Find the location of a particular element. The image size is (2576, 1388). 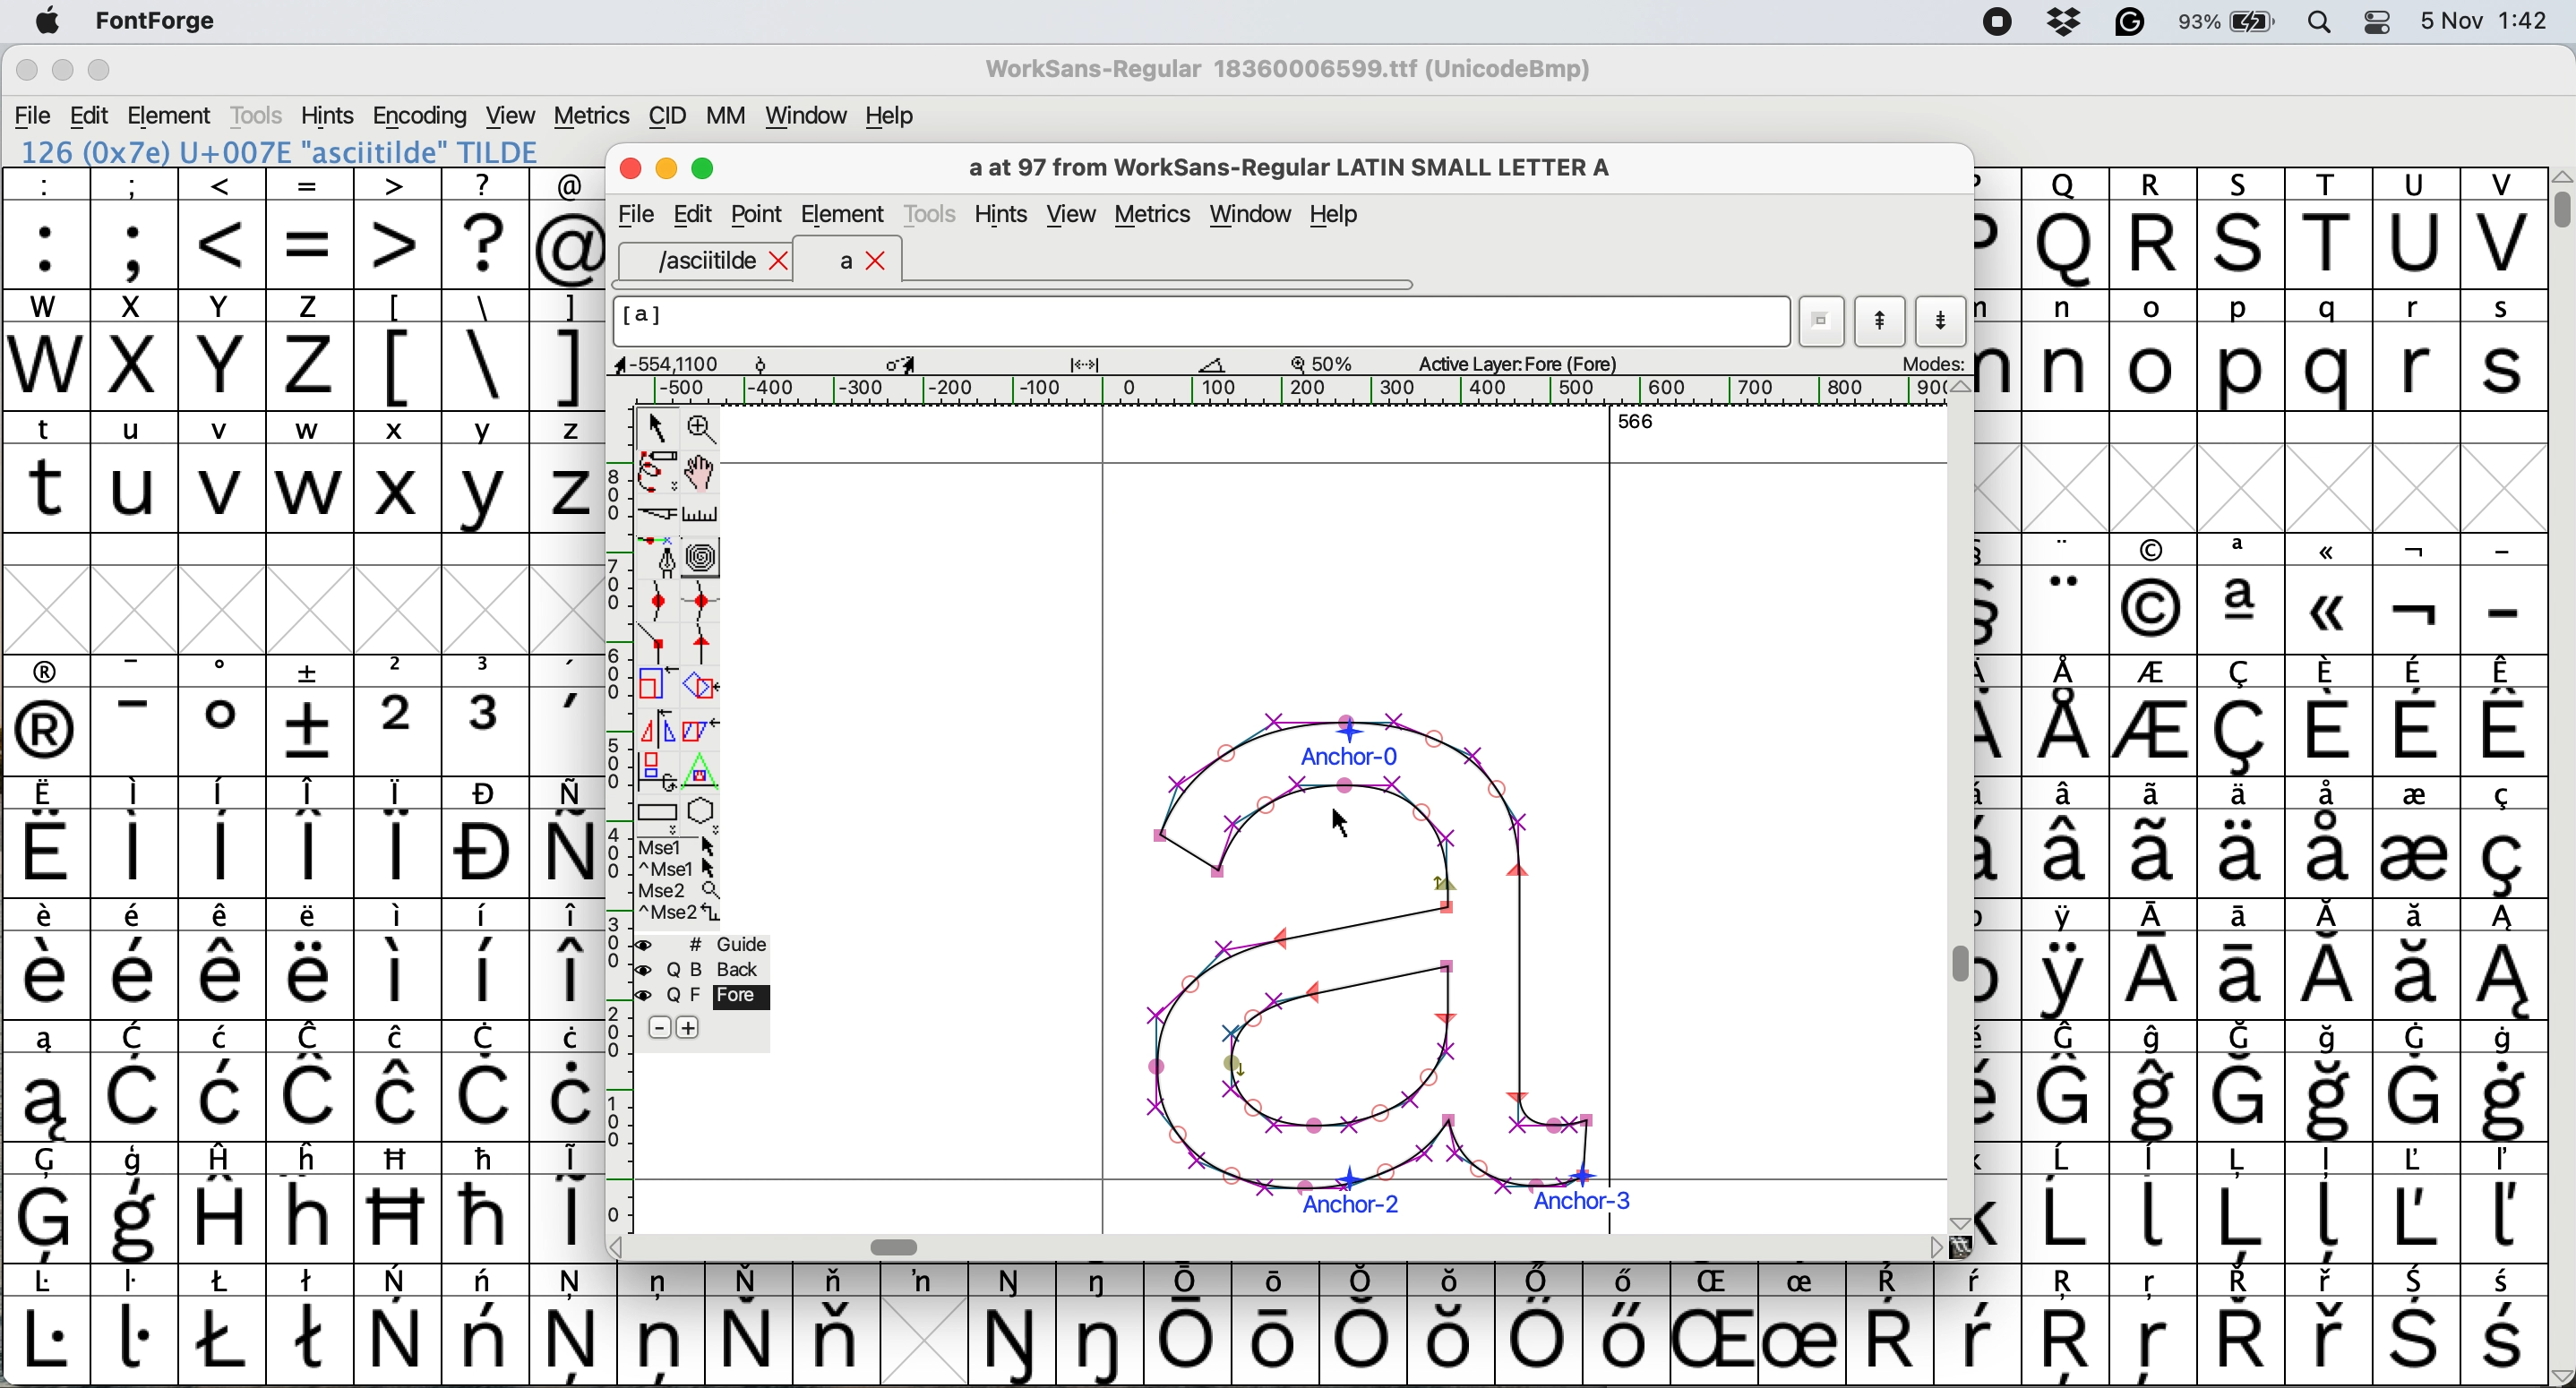

Close is located at coordinates (632, 170).